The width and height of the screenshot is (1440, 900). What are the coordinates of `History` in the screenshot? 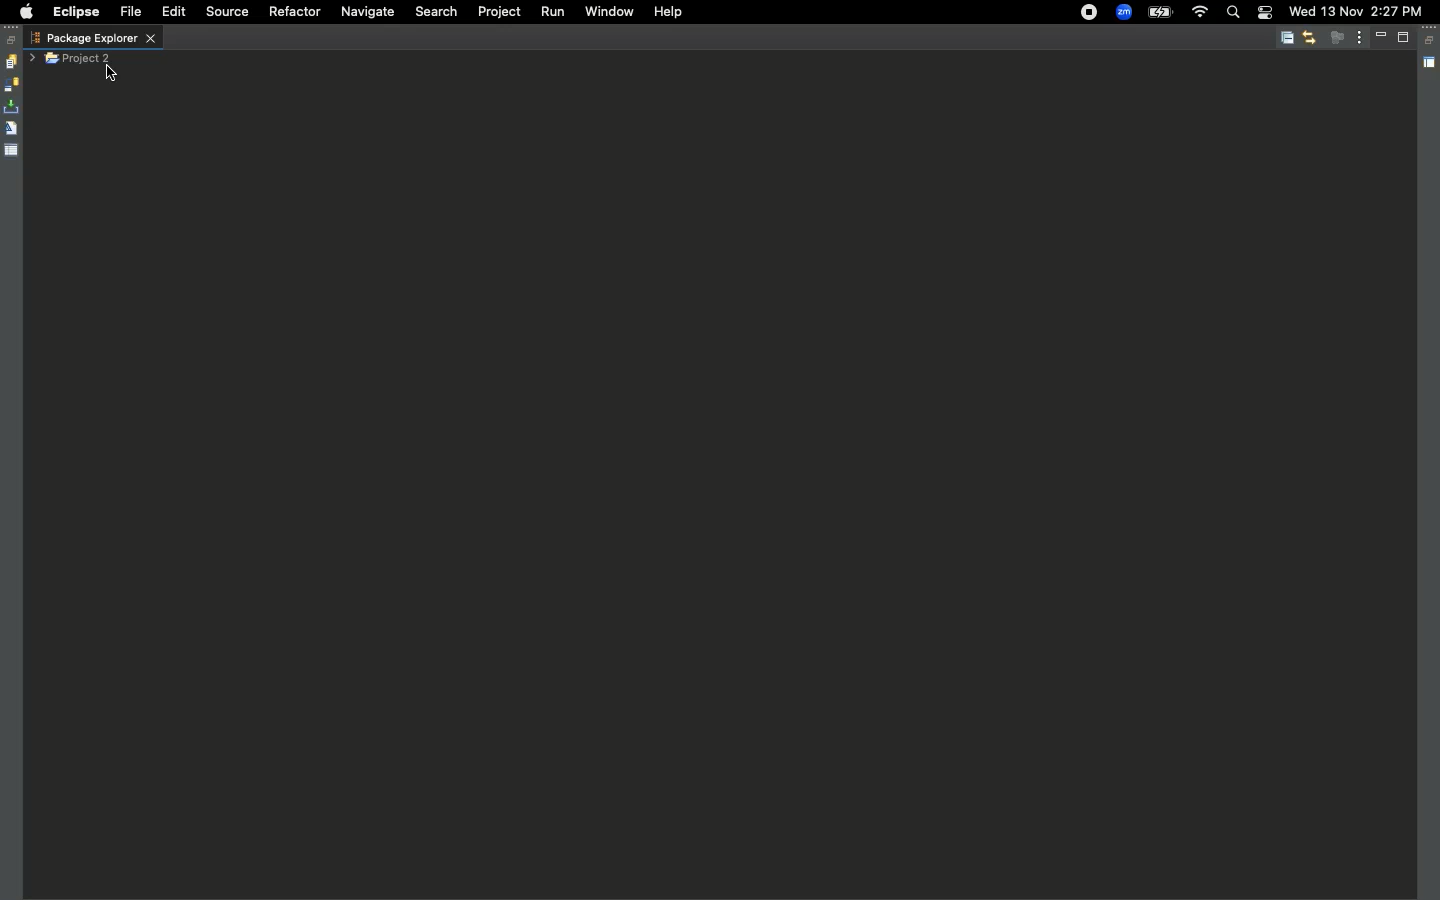 It's located at (10, 62).